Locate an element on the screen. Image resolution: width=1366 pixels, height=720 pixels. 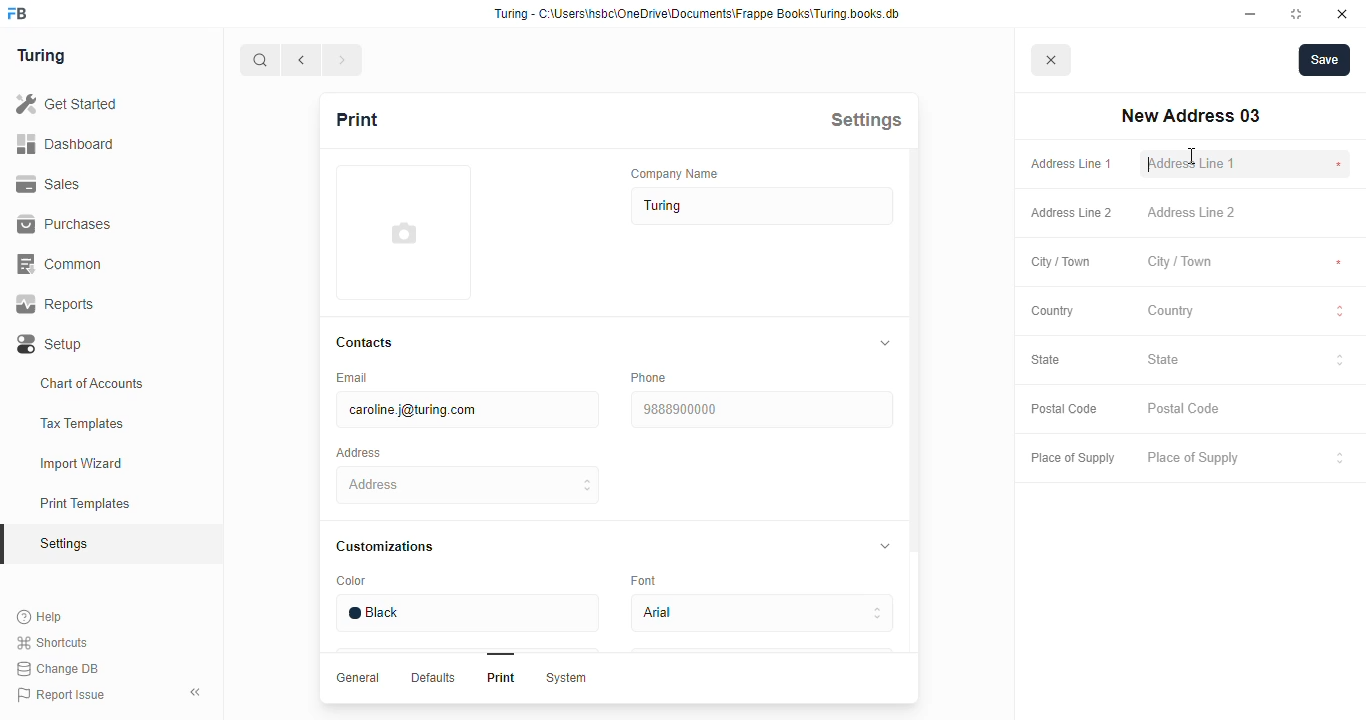
General is located at coordinates (358, 677).